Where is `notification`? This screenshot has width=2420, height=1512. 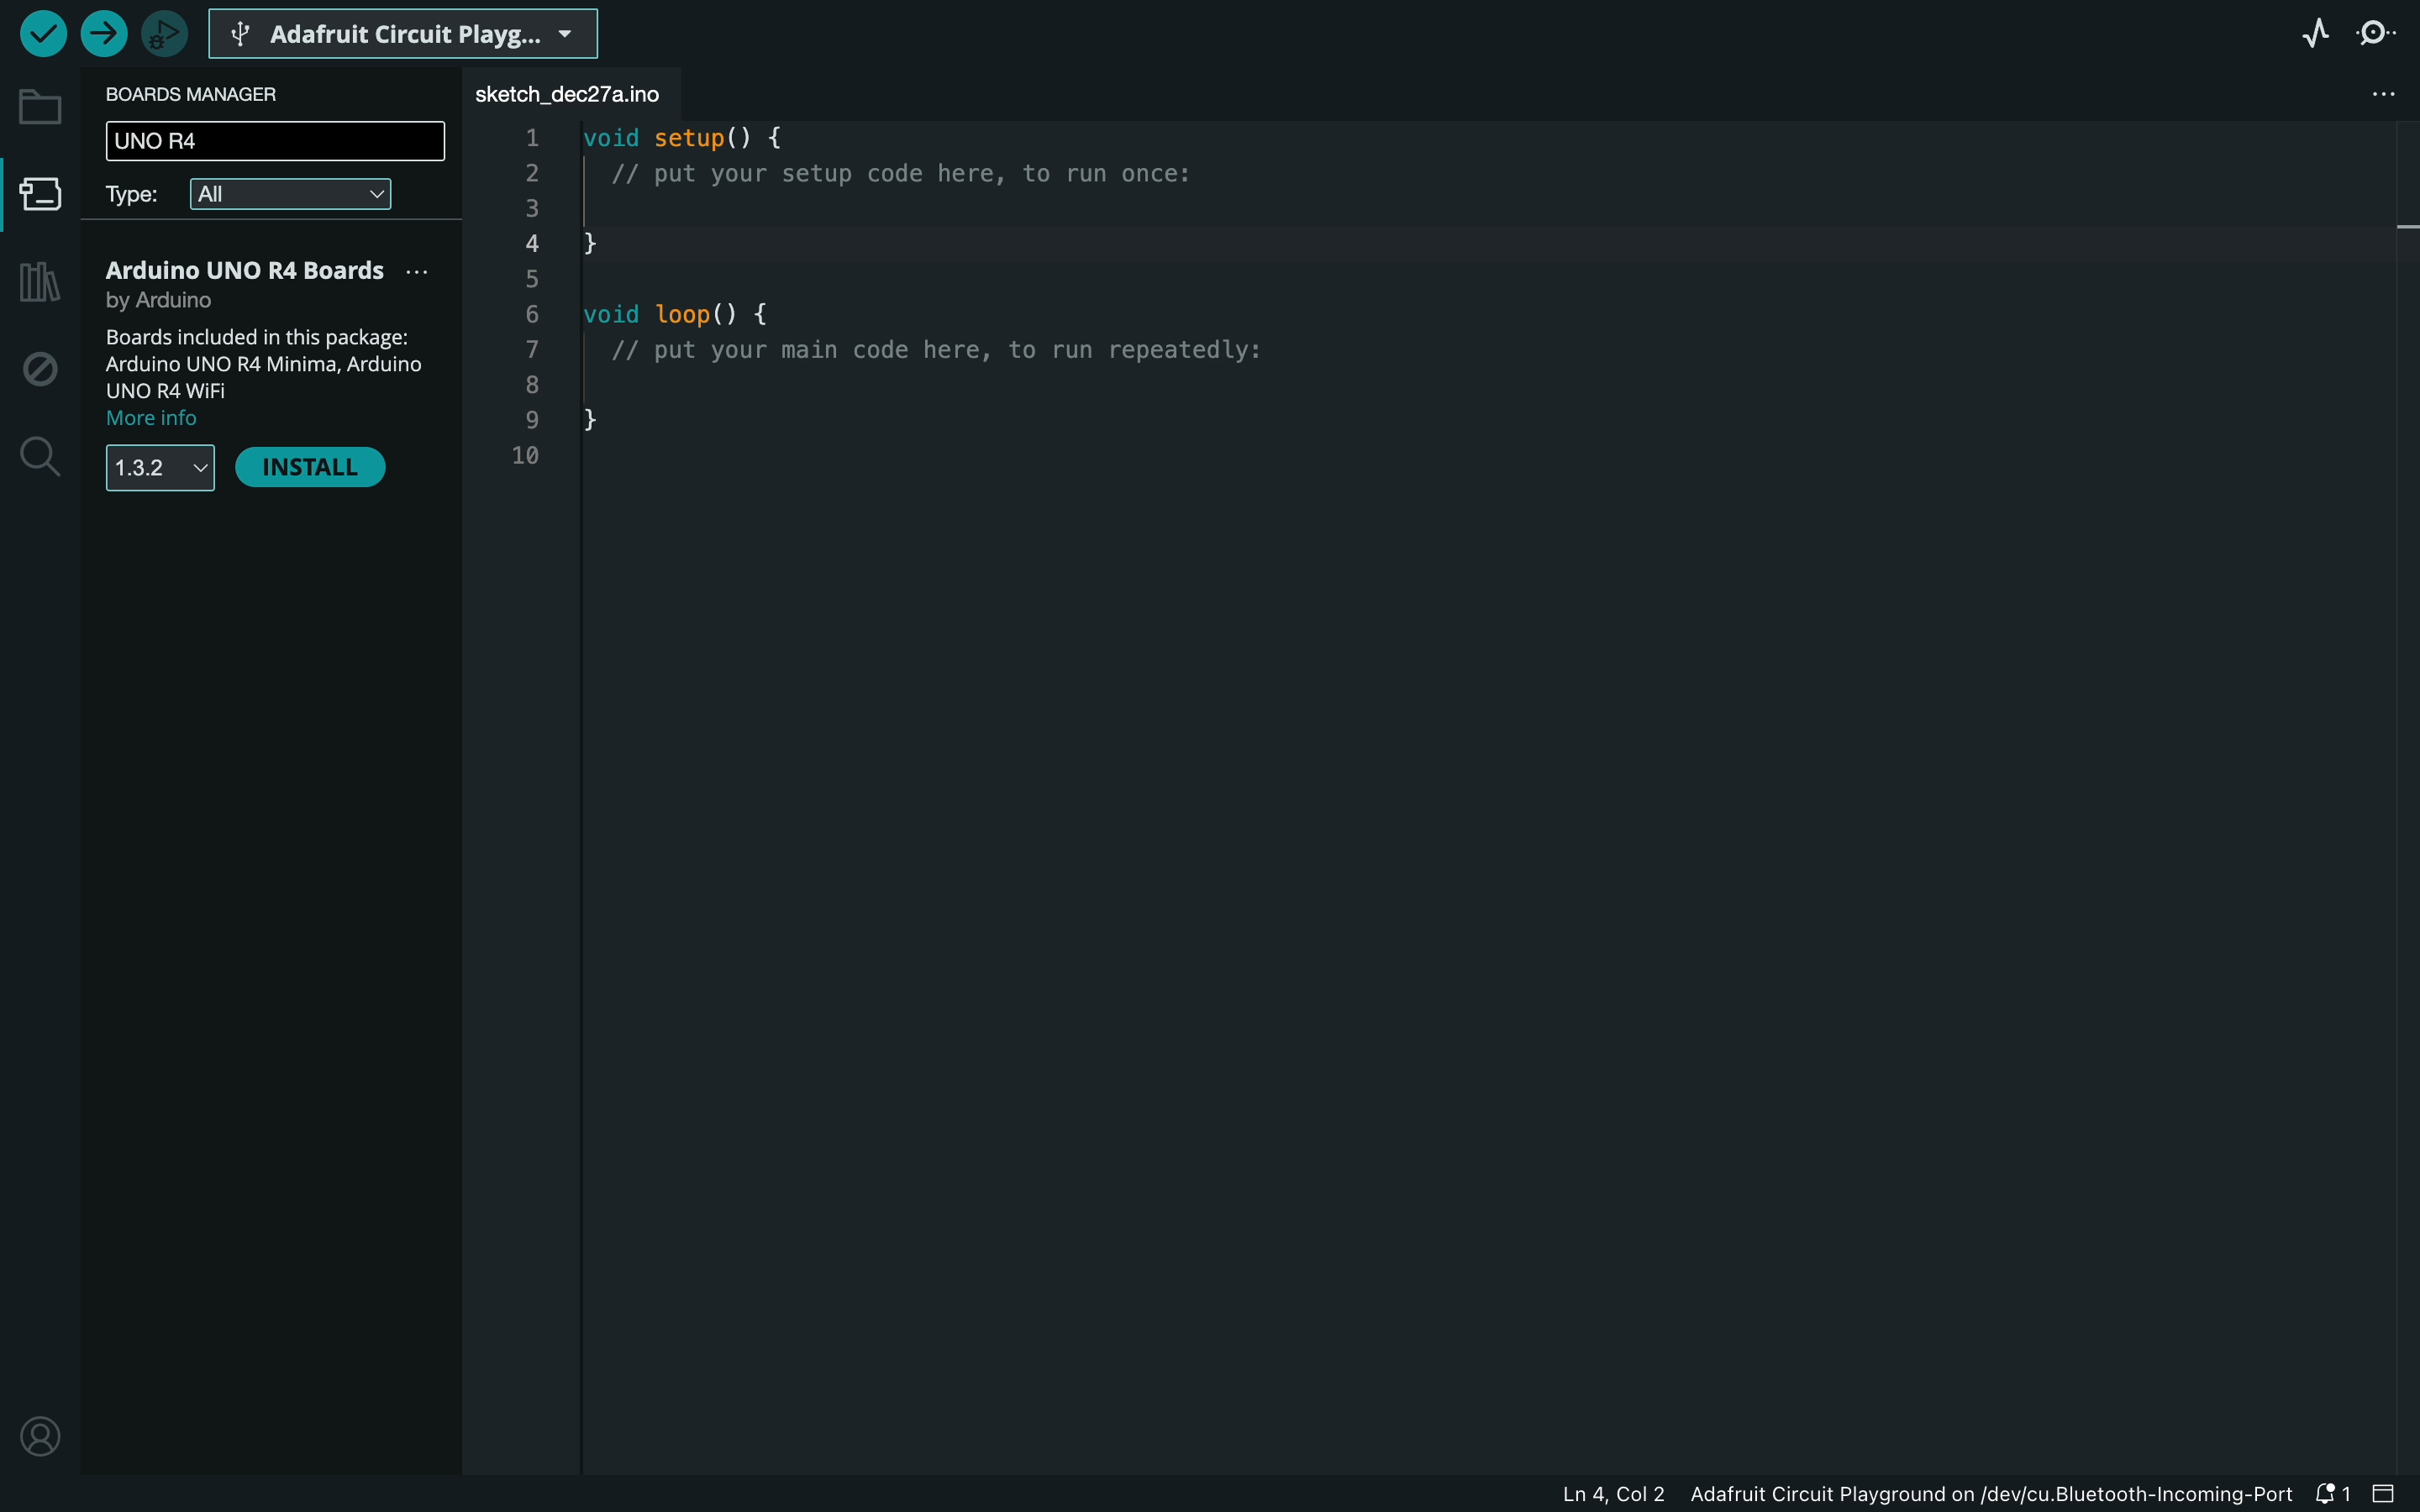 notification is located at coordinates (2333, 1496).